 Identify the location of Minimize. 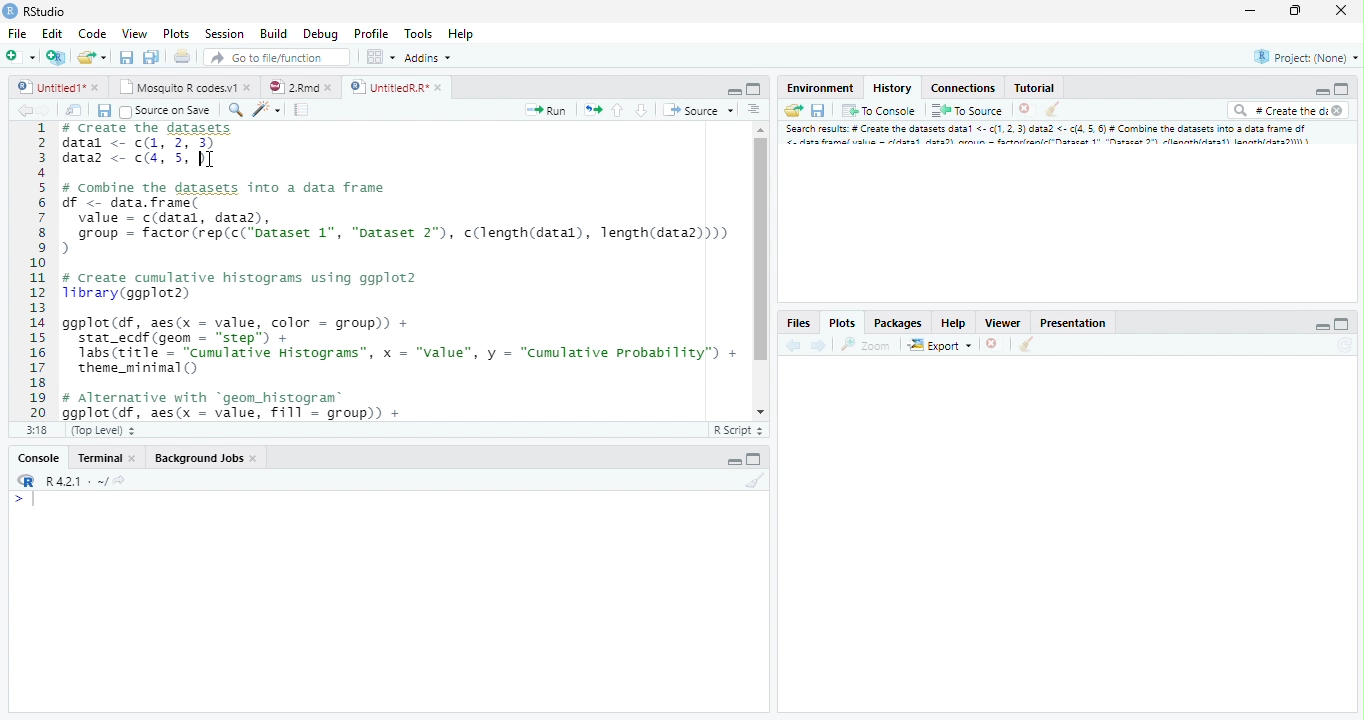
(1253, 11).